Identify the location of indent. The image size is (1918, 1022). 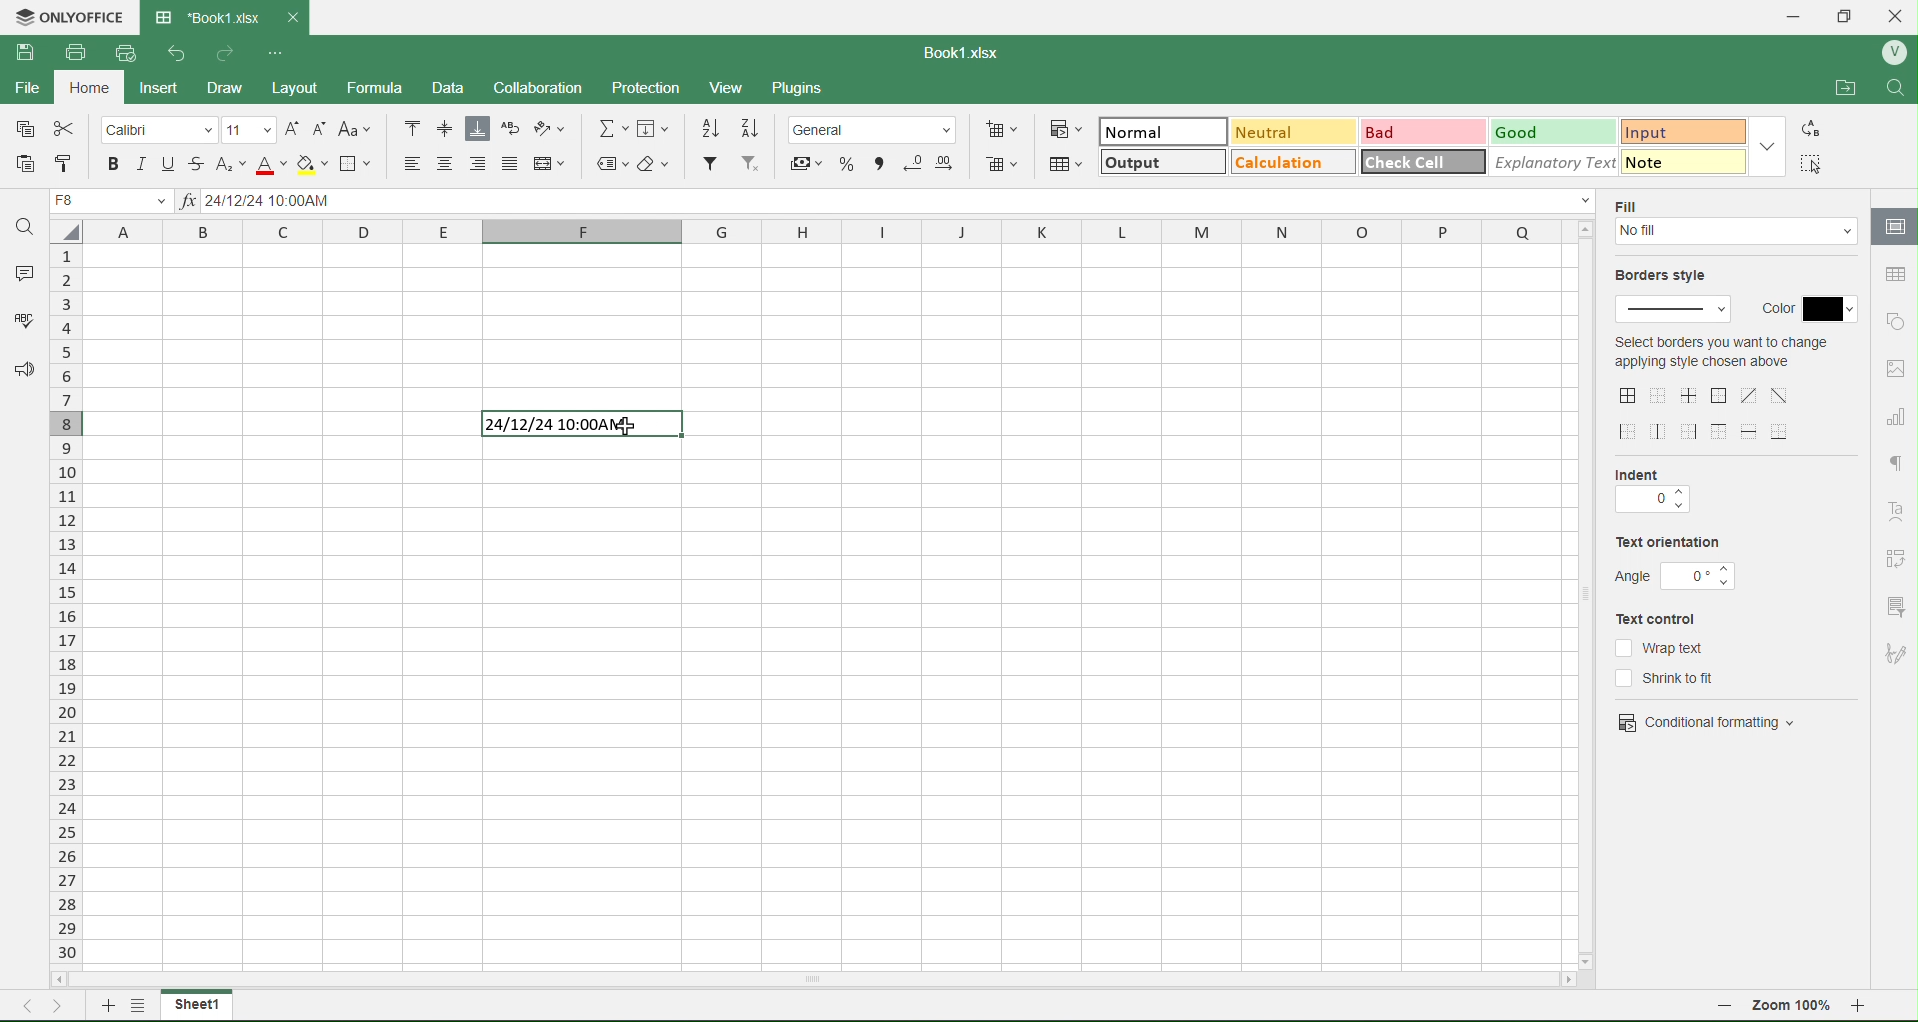
(1648, 473).